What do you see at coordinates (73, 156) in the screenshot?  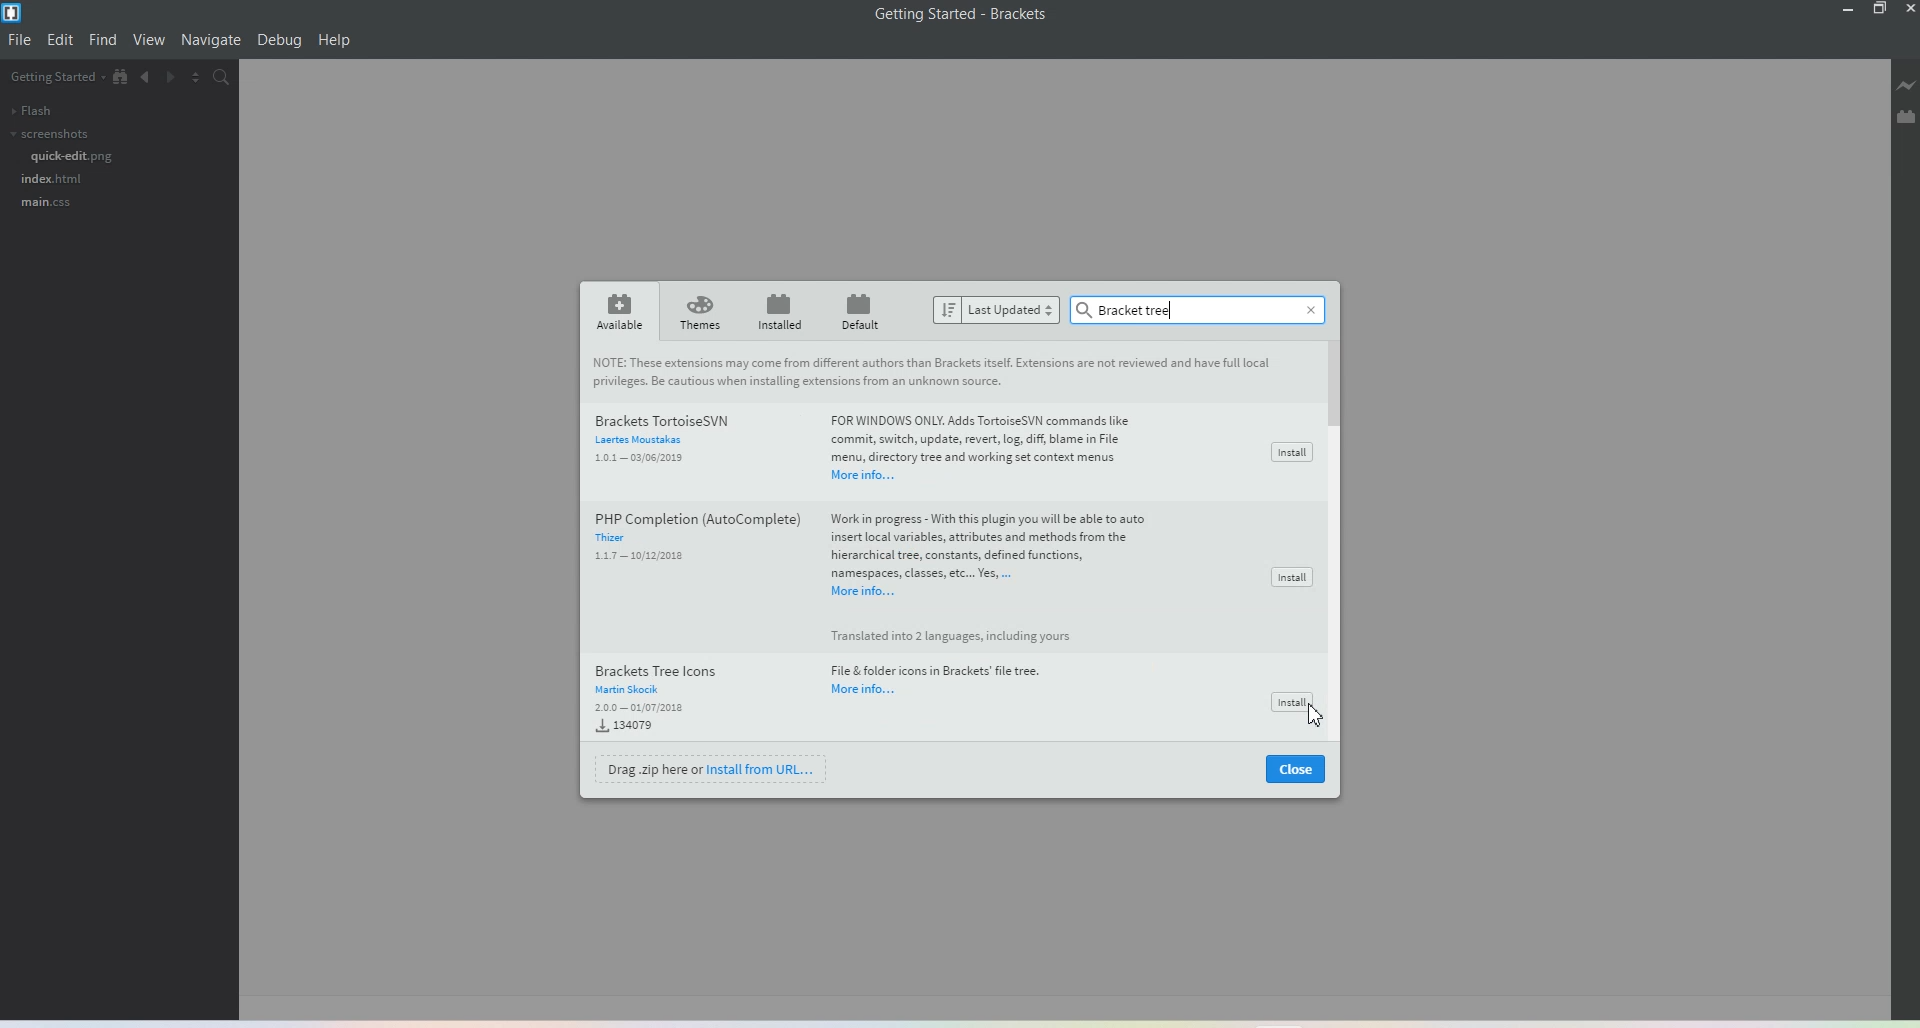 I see `quick-edit.png` at bounding box center [73, 156].